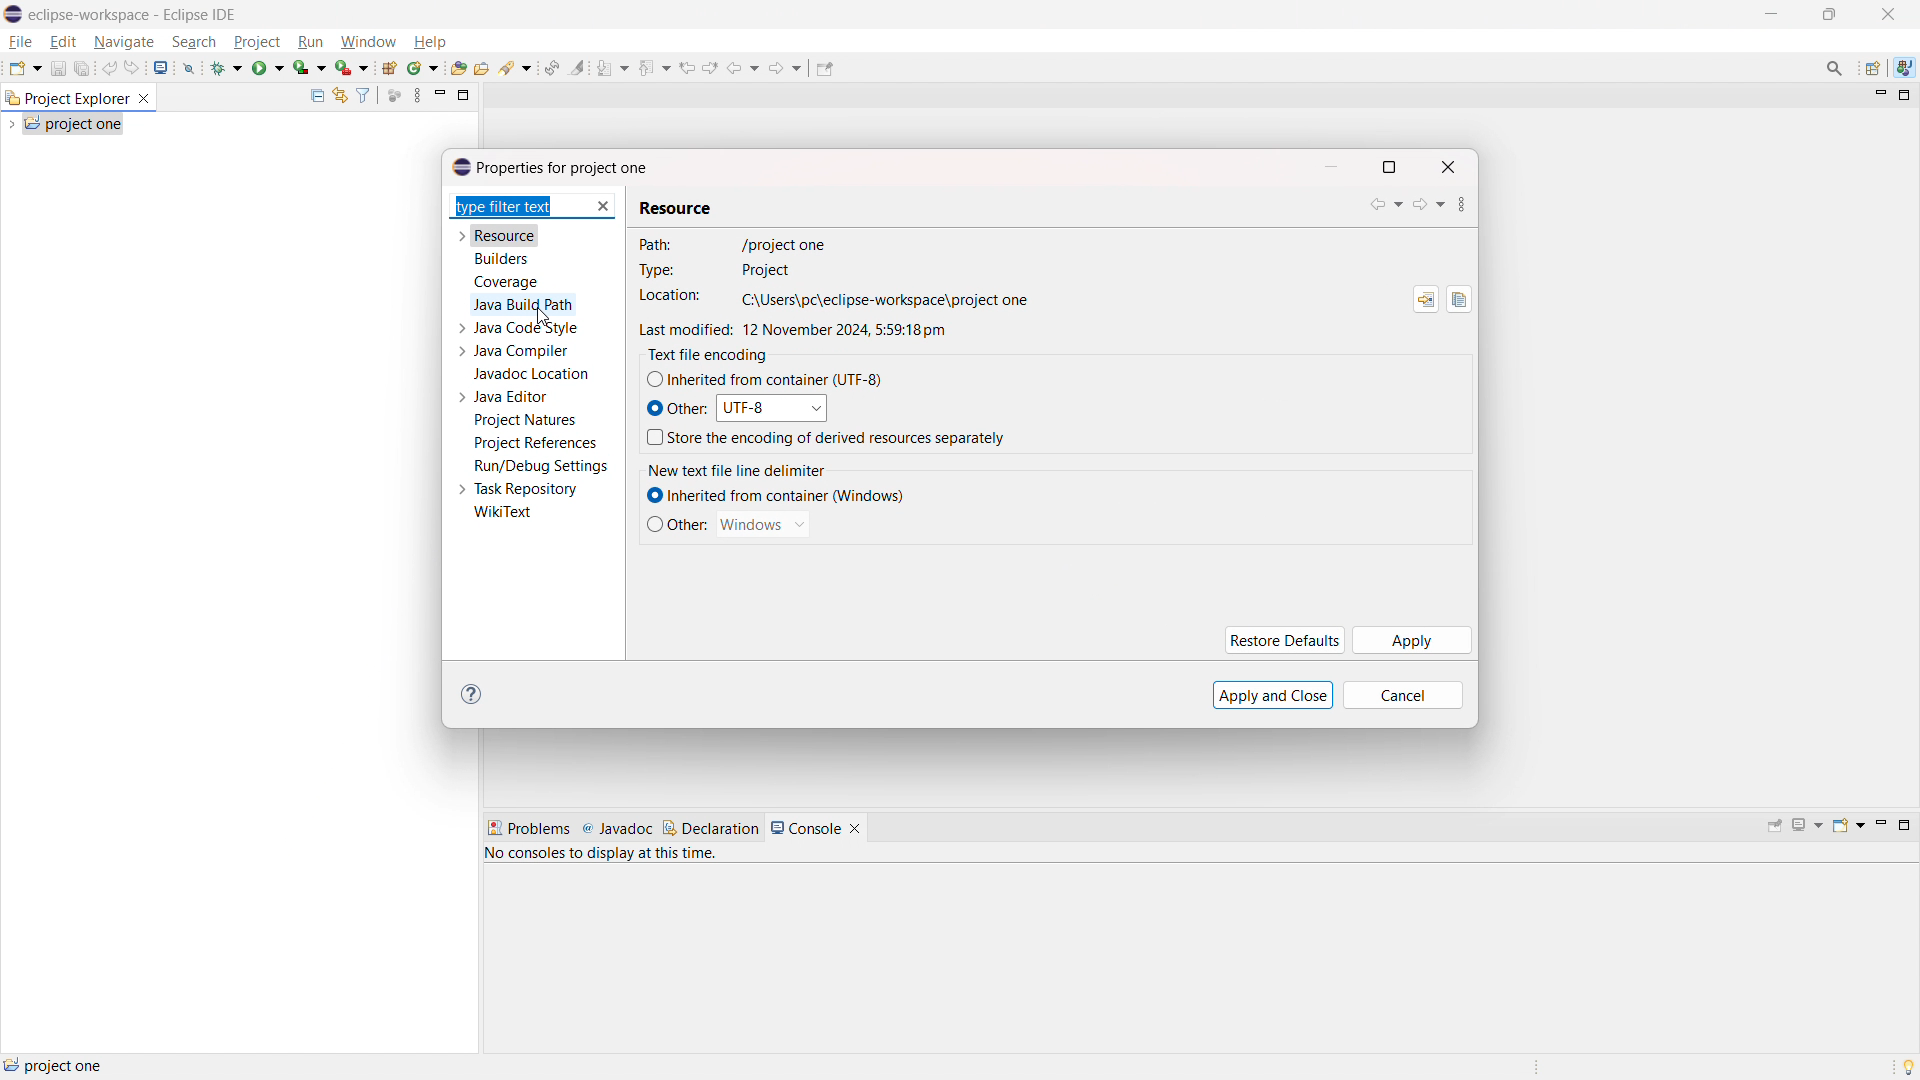 The image size is (1920, 1080). What do you see at coordinates (528, 328) in the screenshot?
I see `java code style` at bounding box center [528, 328].